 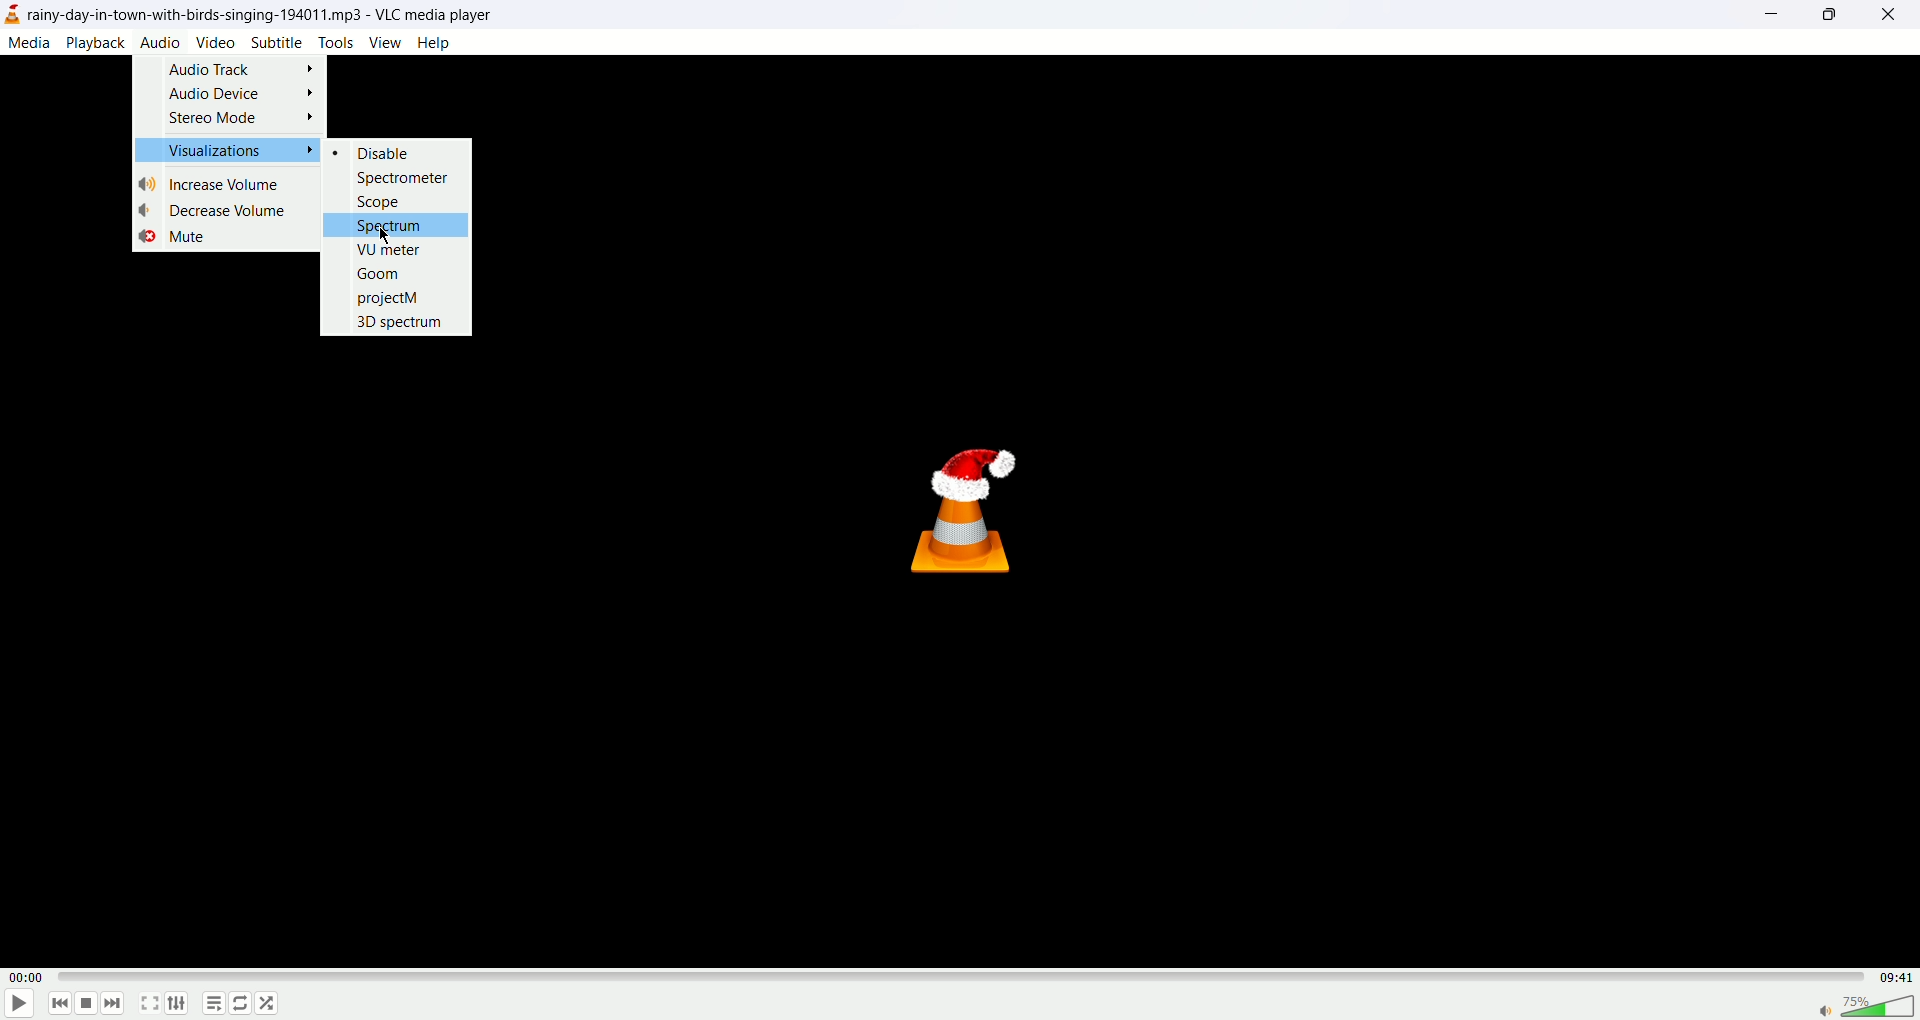 I want to click on extended settings, so click(x=184, y=1005).